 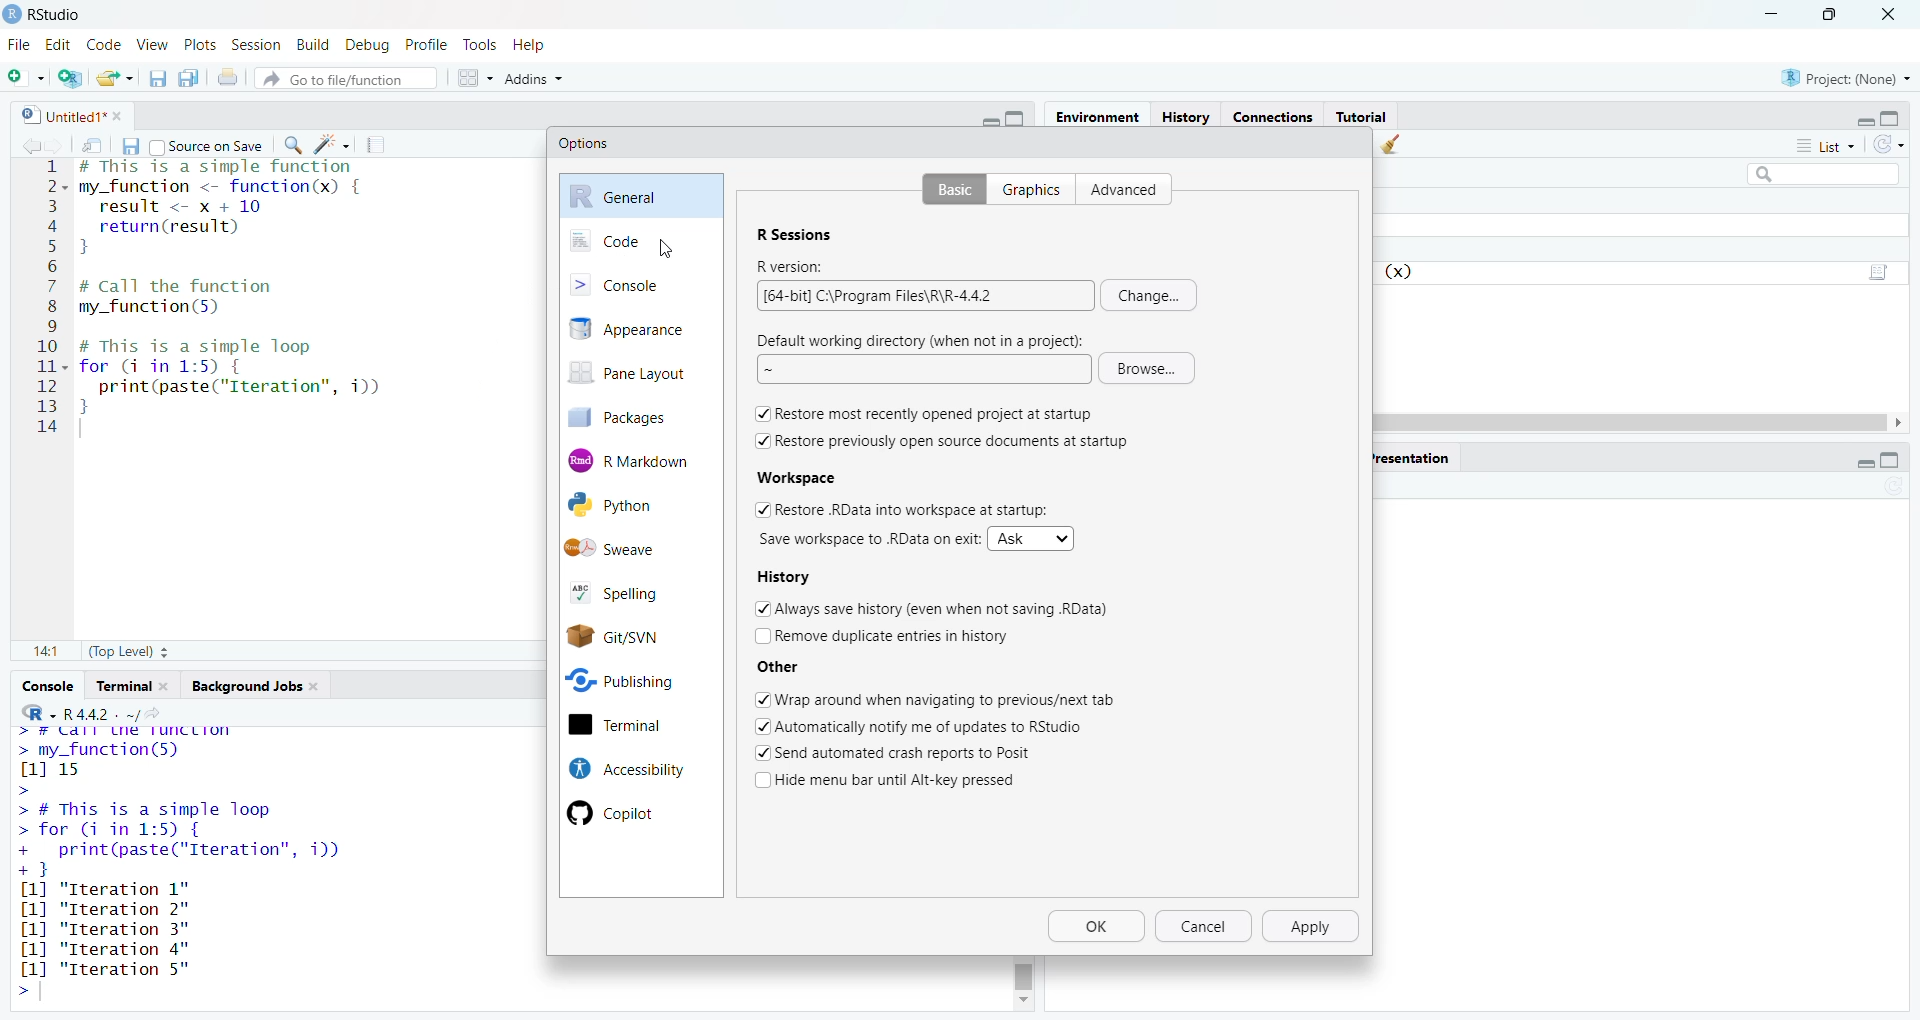 What do you see at coordinates (800, 476) in the screenshot?
I see `Workspace` at bounding box center [800, 476].